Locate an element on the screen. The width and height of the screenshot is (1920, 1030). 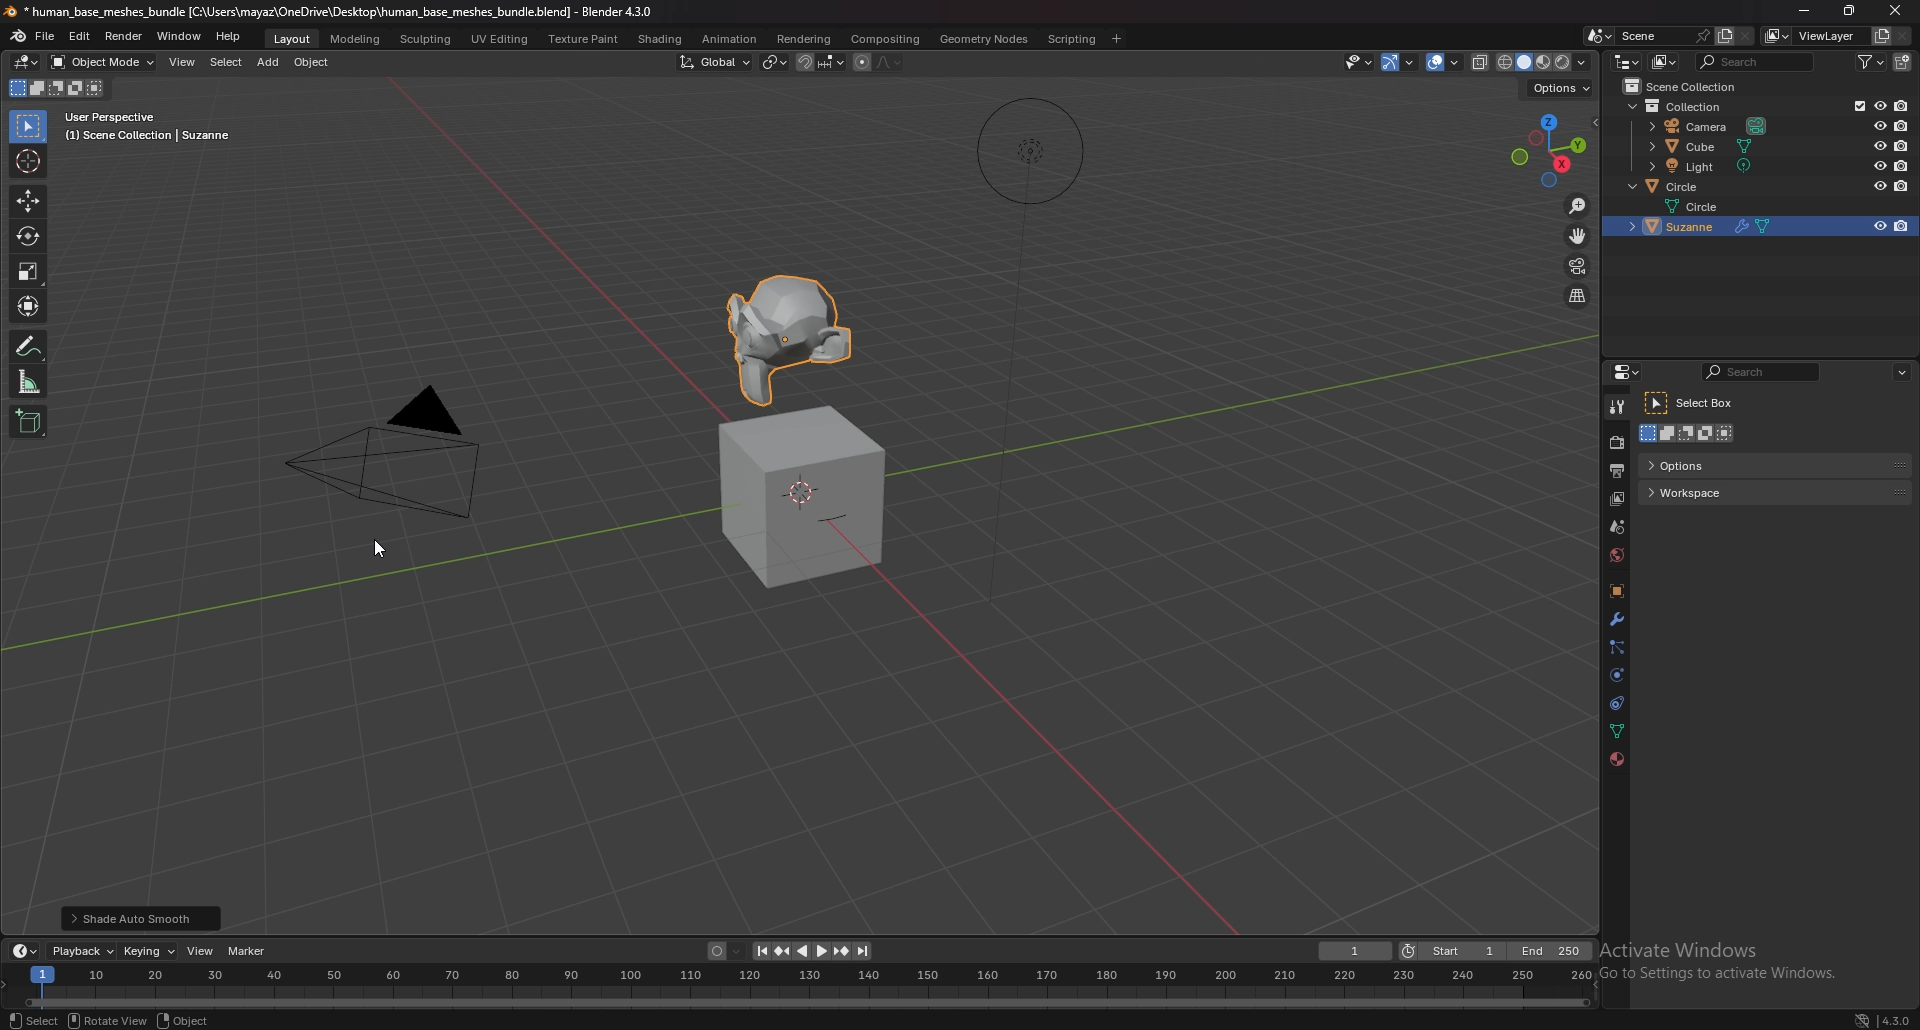
minimize is located at coordinates (1800, 10).